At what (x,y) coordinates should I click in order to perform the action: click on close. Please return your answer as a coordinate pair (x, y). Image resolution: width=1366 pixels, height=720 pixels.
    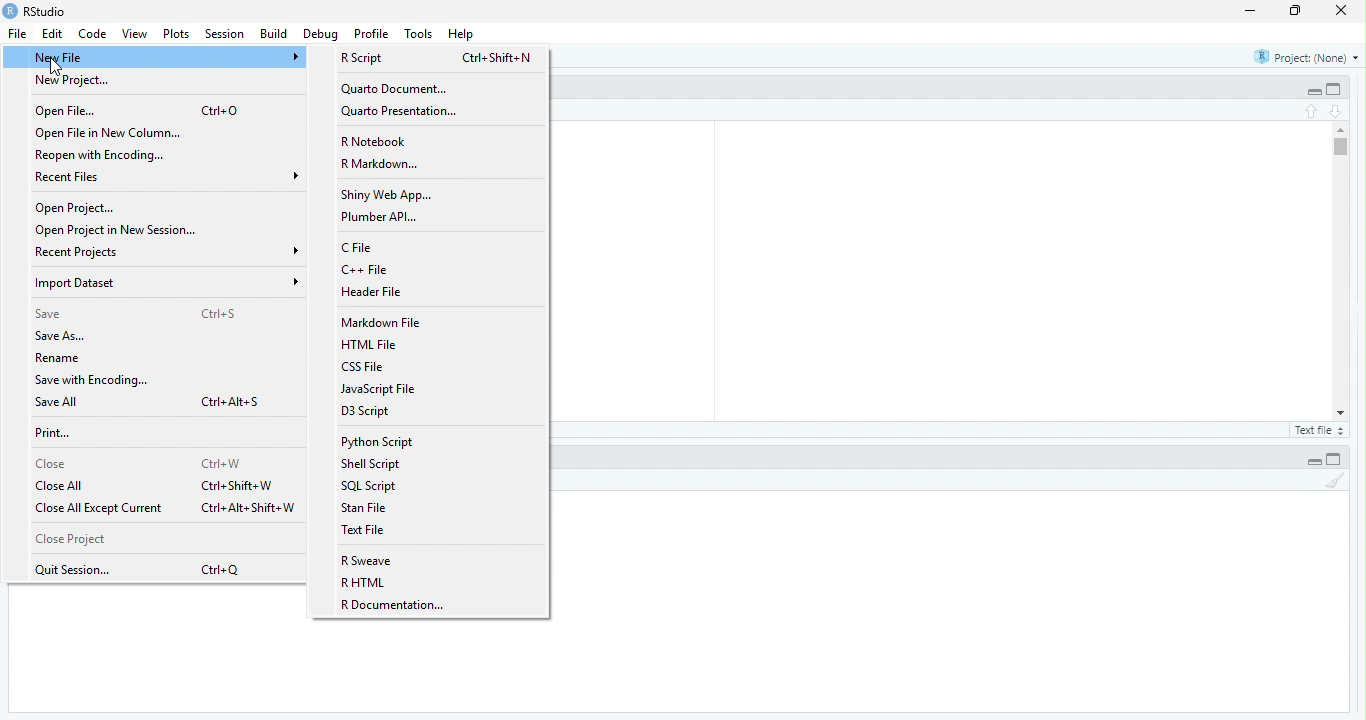
    Looking at the image, I should click on (1342, 10).